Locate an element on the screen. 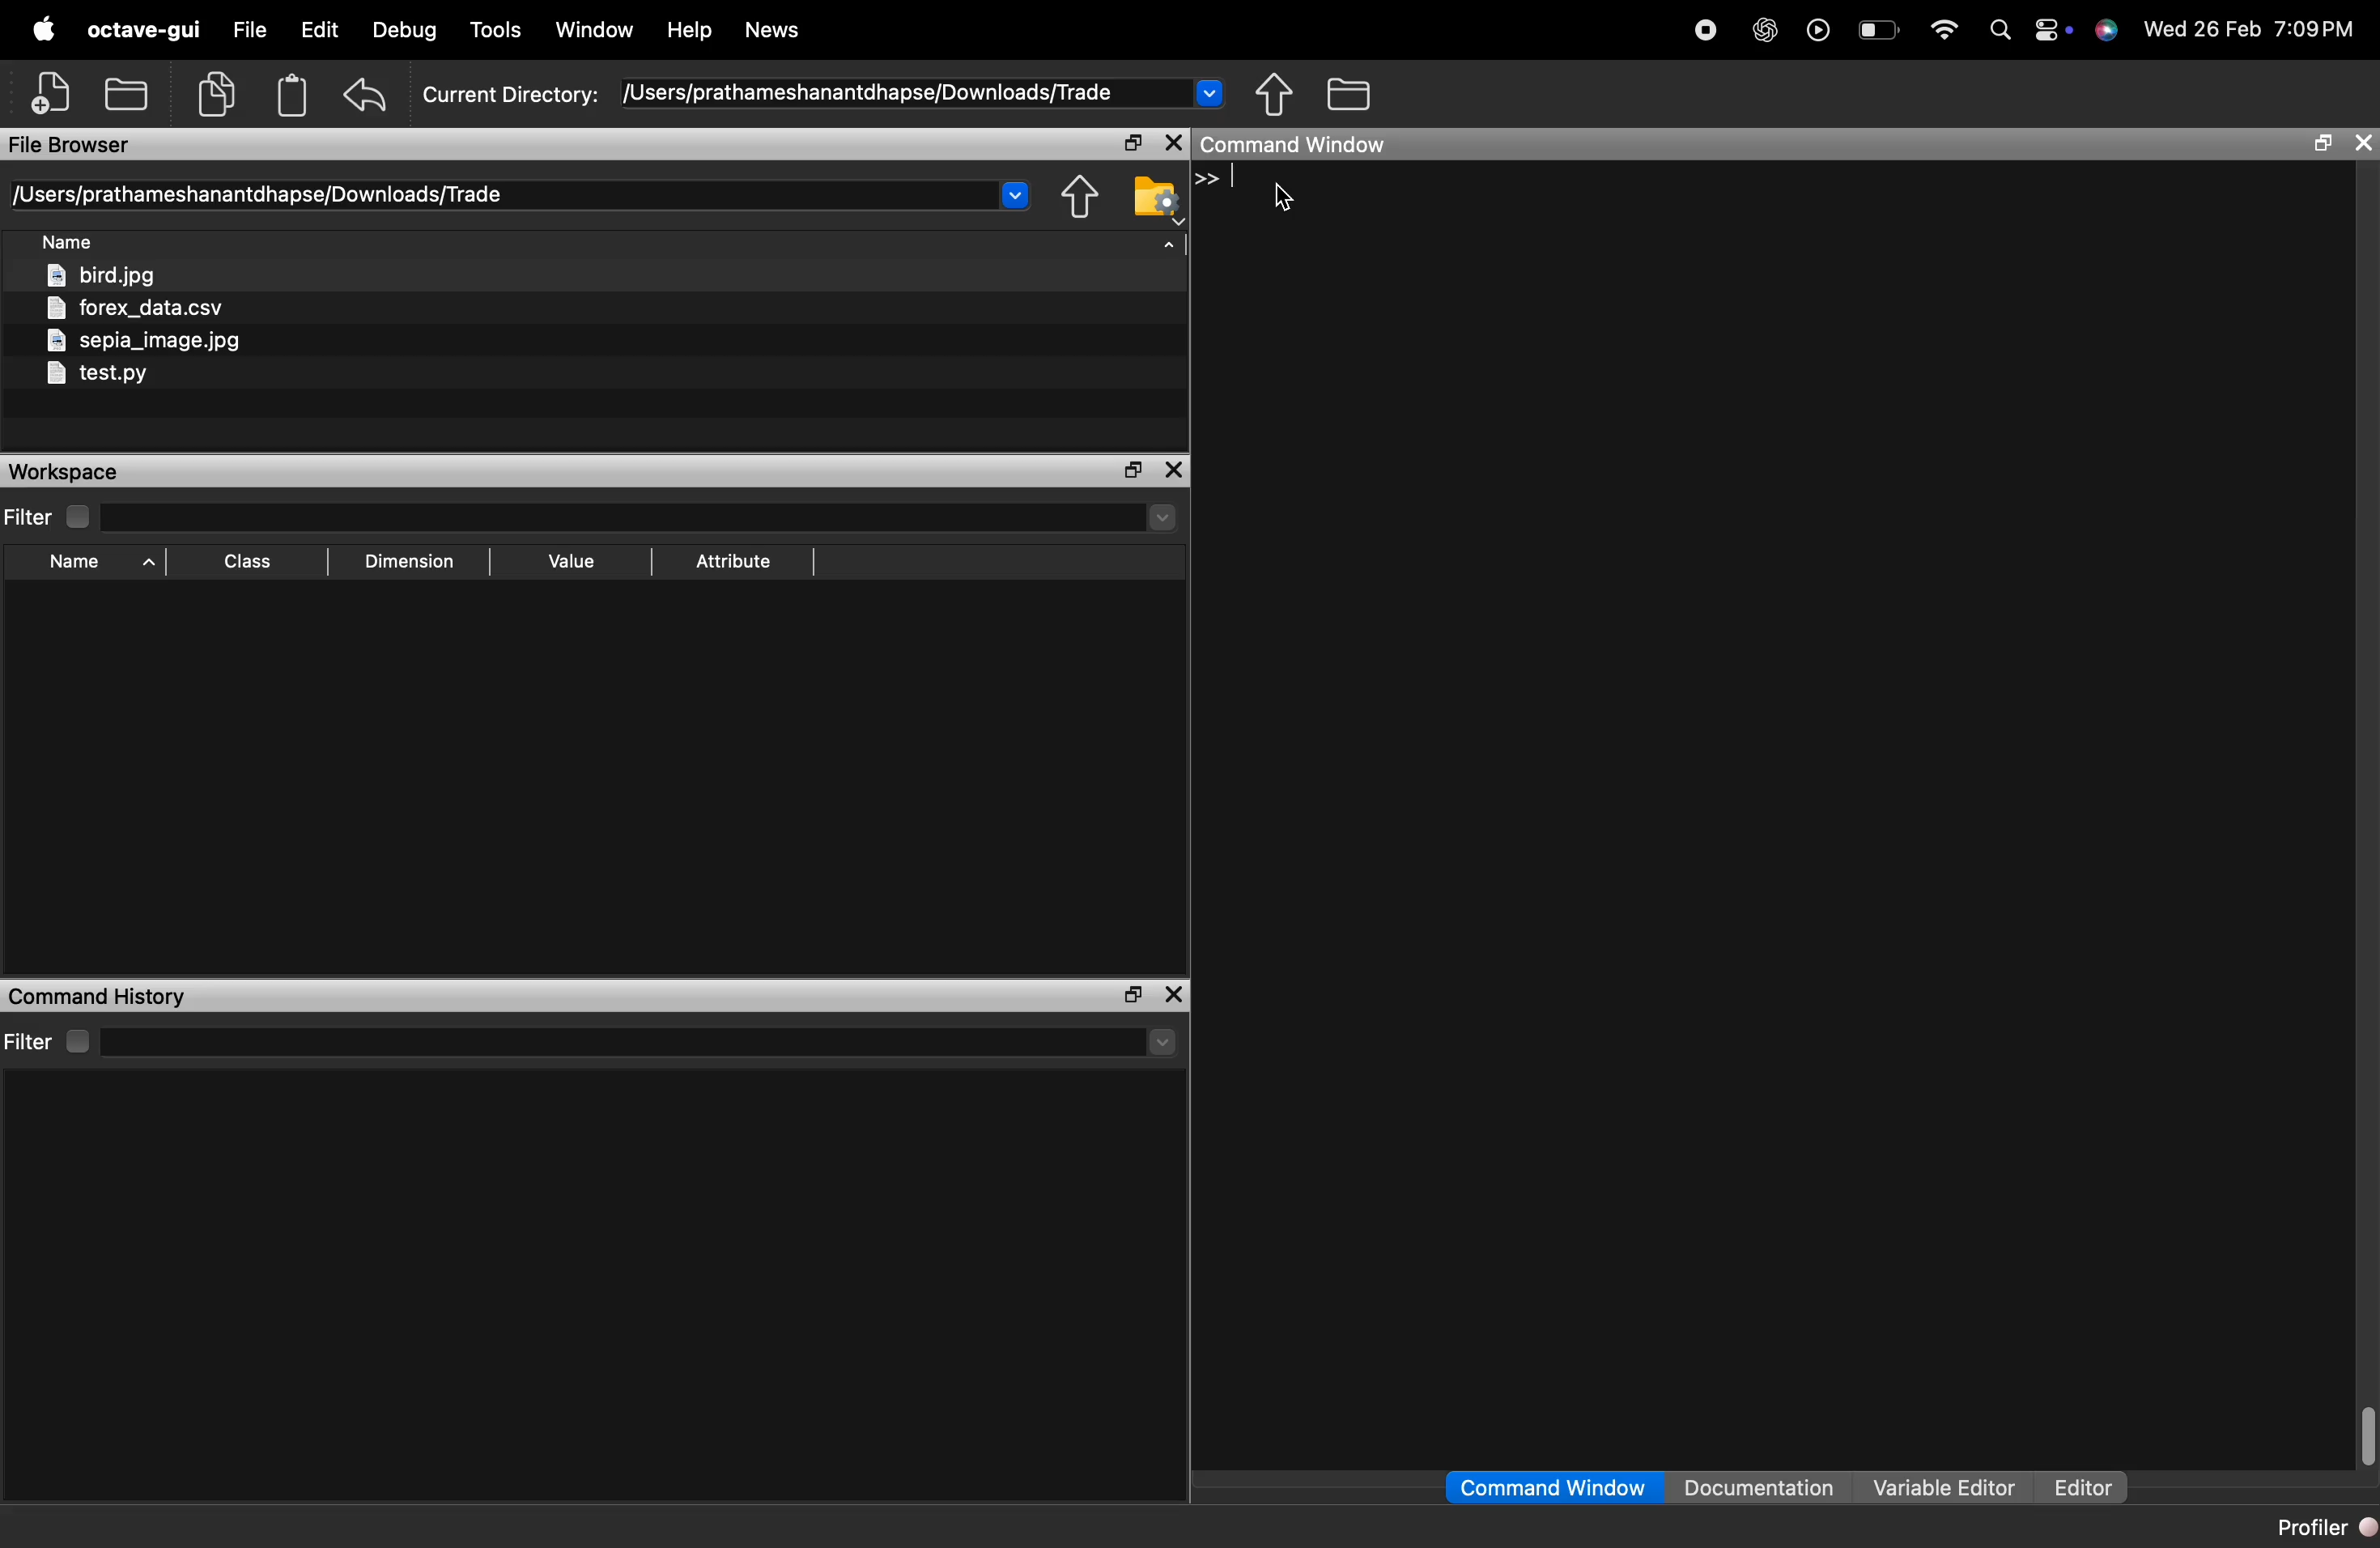  variable editor is located at coordinates (1945, 1488).